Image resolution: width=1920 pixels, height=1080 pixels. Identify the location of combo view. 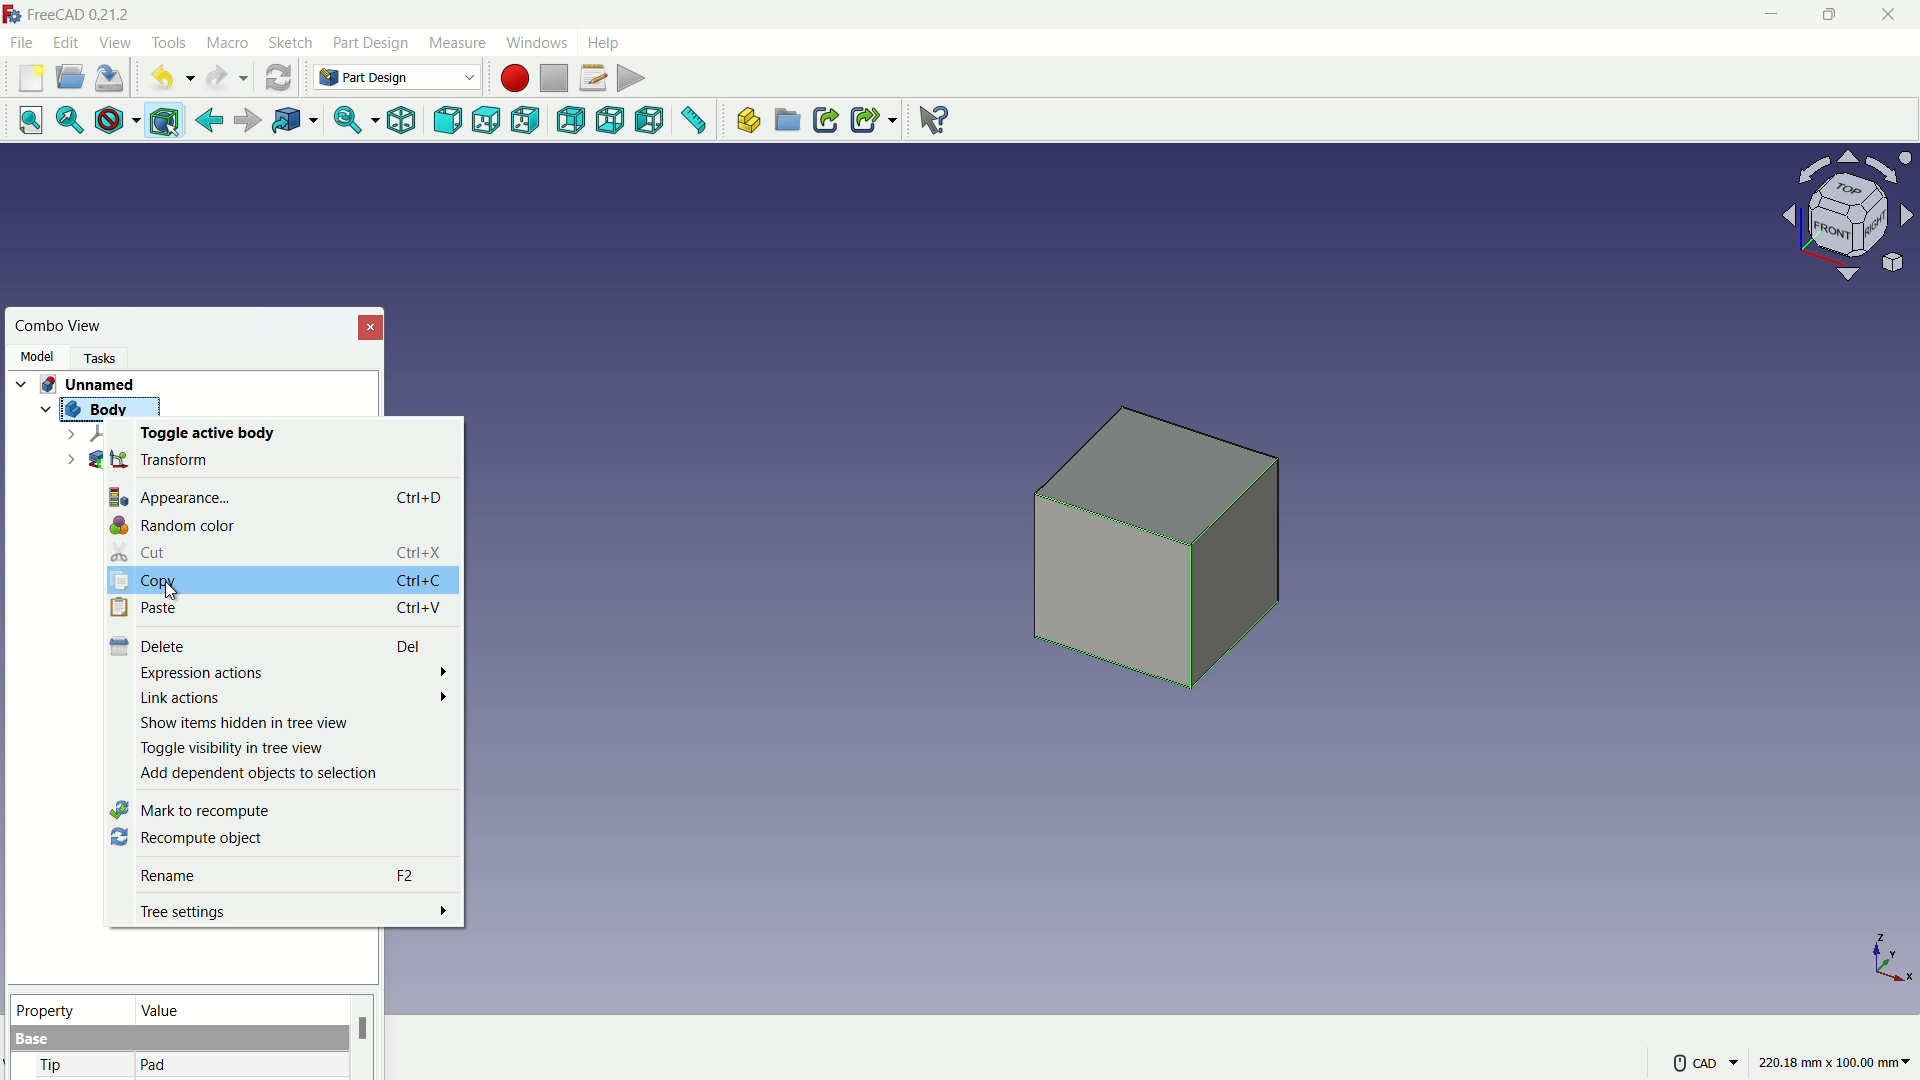
(60, 326).